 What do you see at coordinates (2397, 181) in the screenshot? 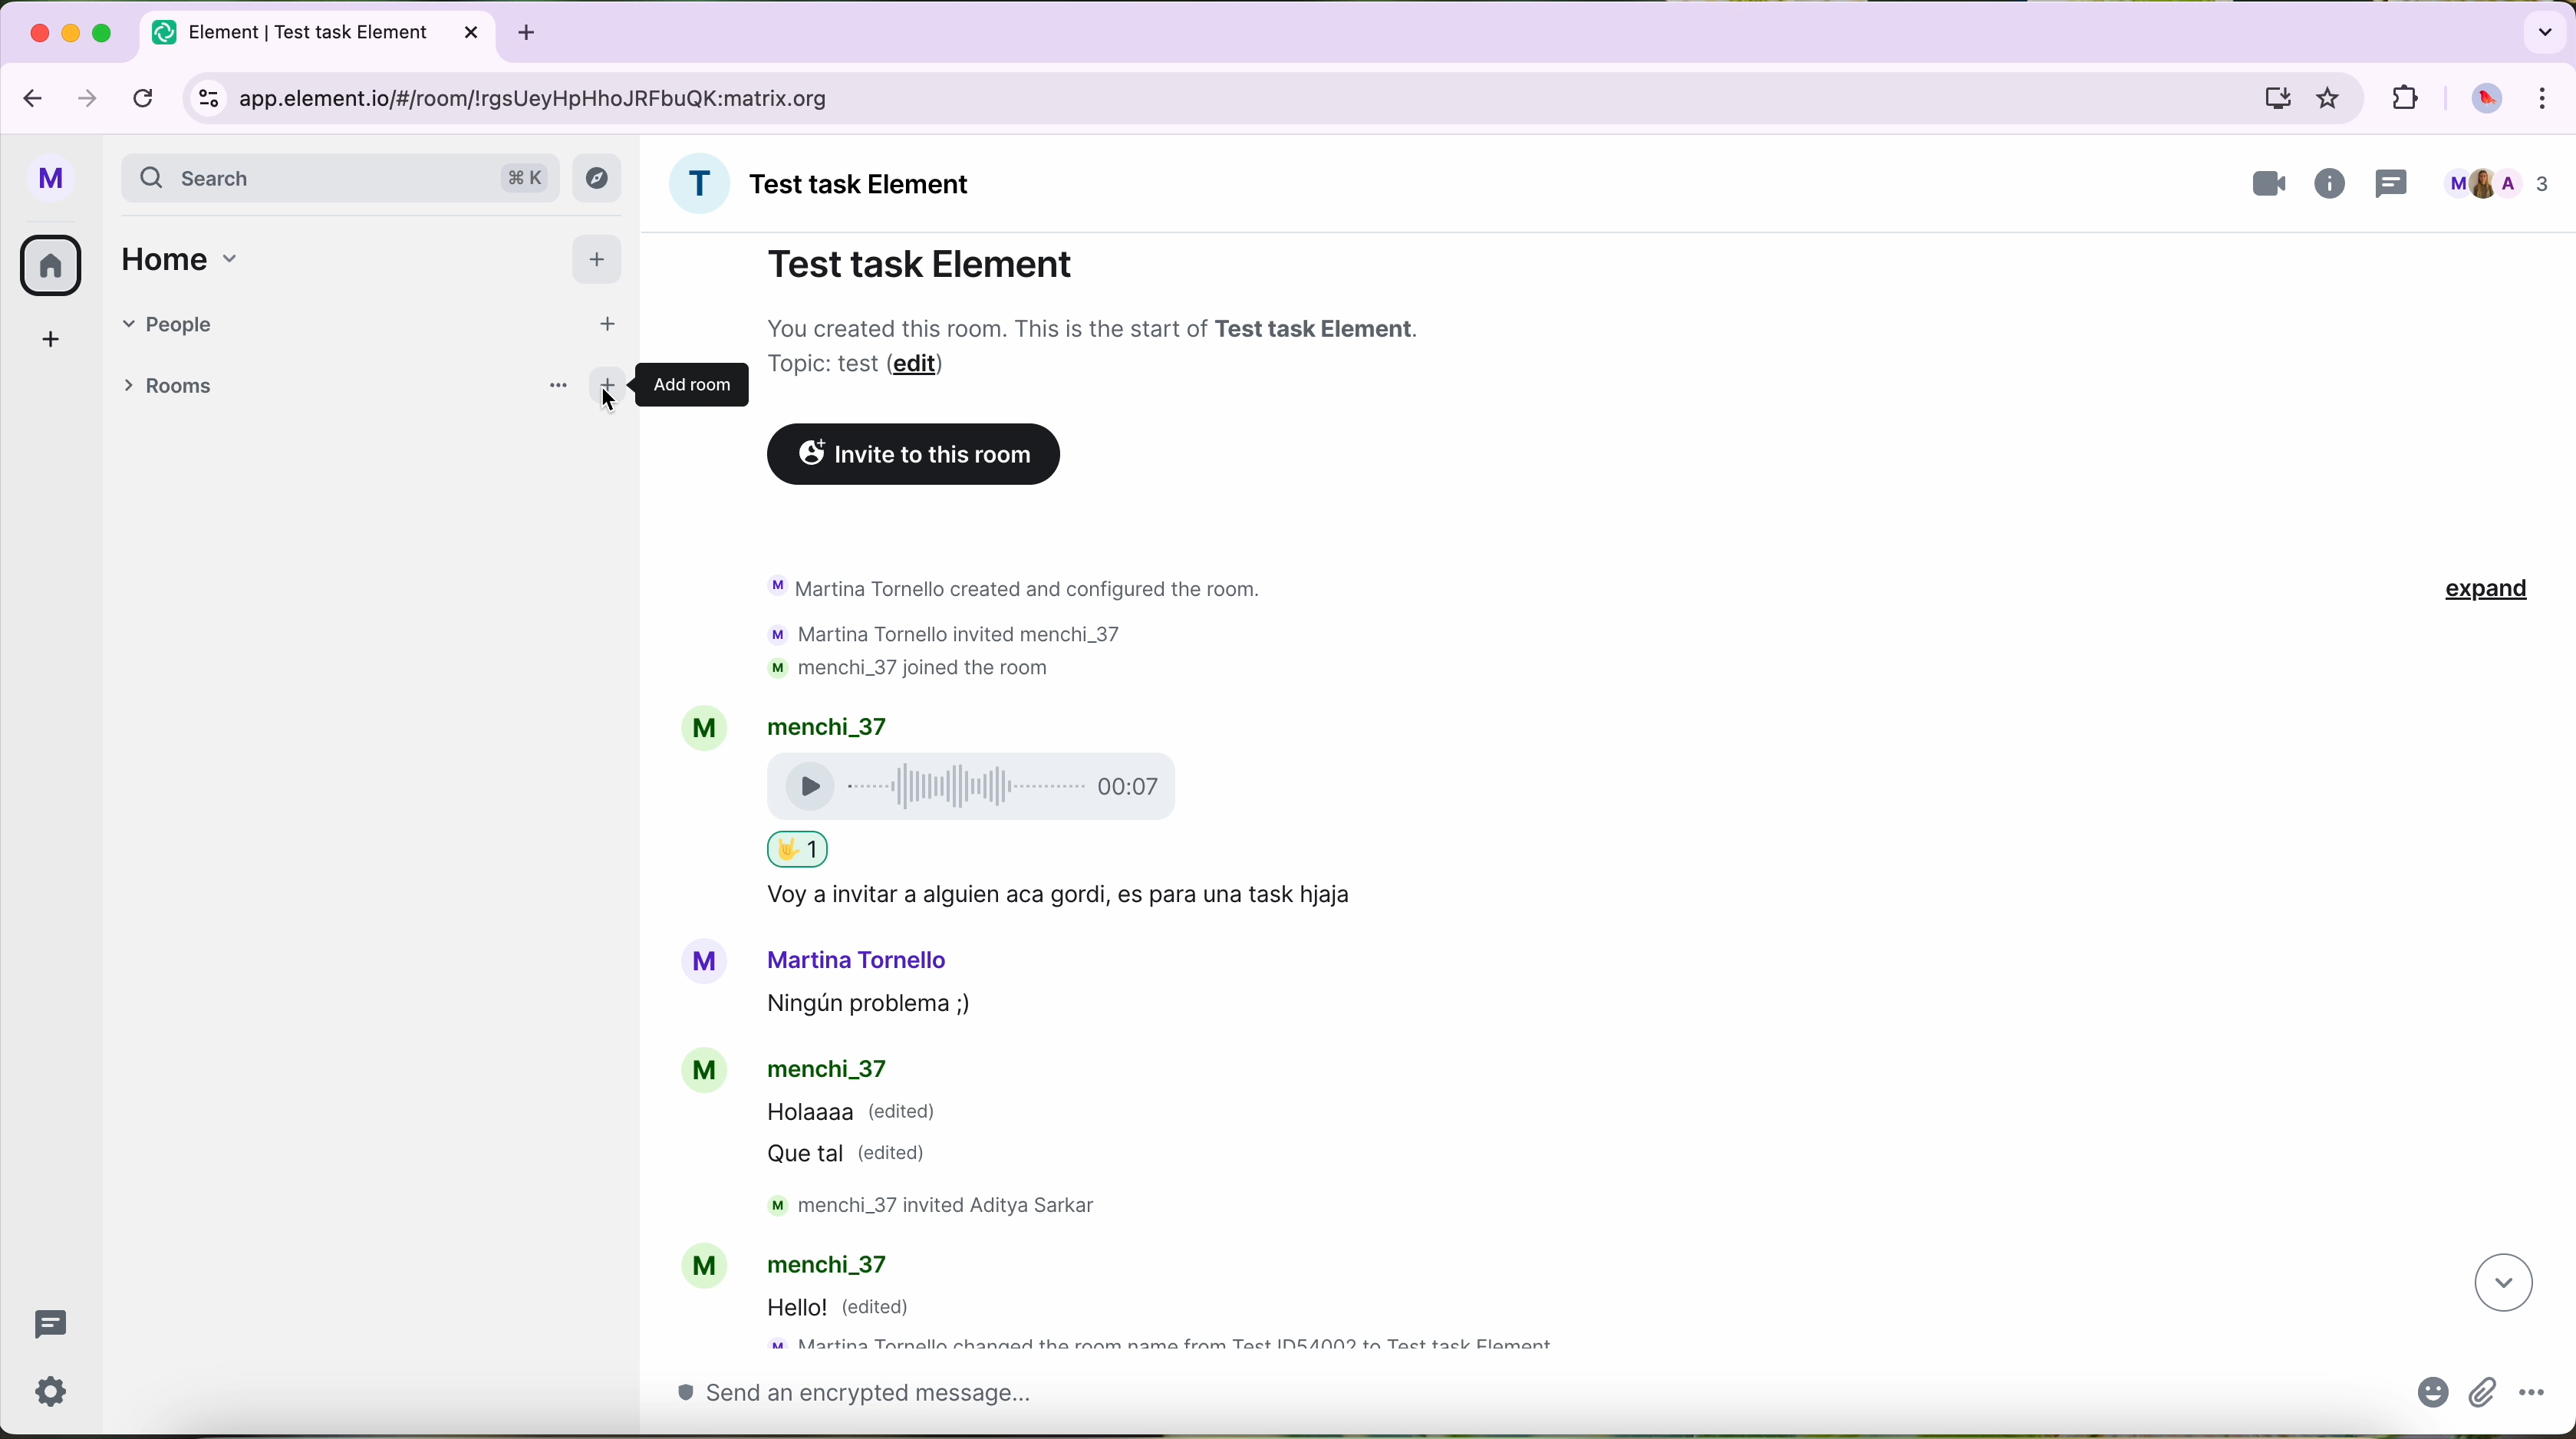
I see `threads` at bounding box center [2397, 181].